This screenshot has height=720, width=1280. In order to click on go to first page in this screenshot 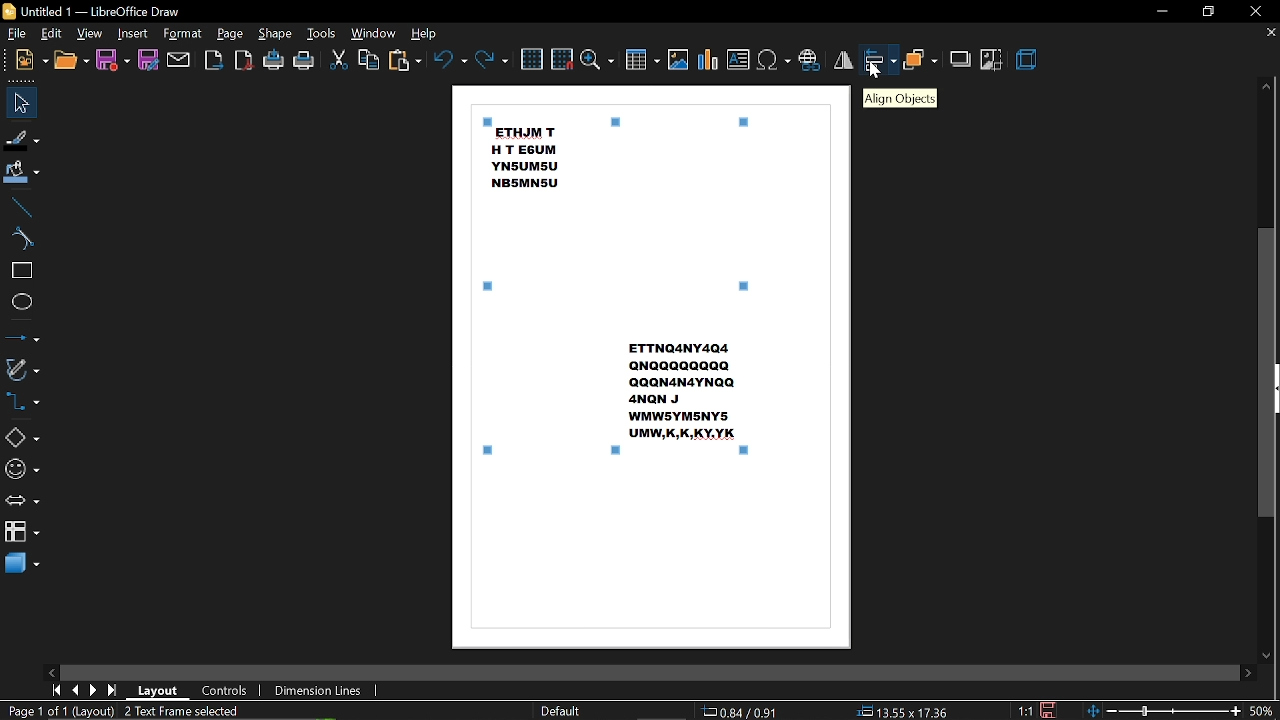, I will do `click(56, 691)`.